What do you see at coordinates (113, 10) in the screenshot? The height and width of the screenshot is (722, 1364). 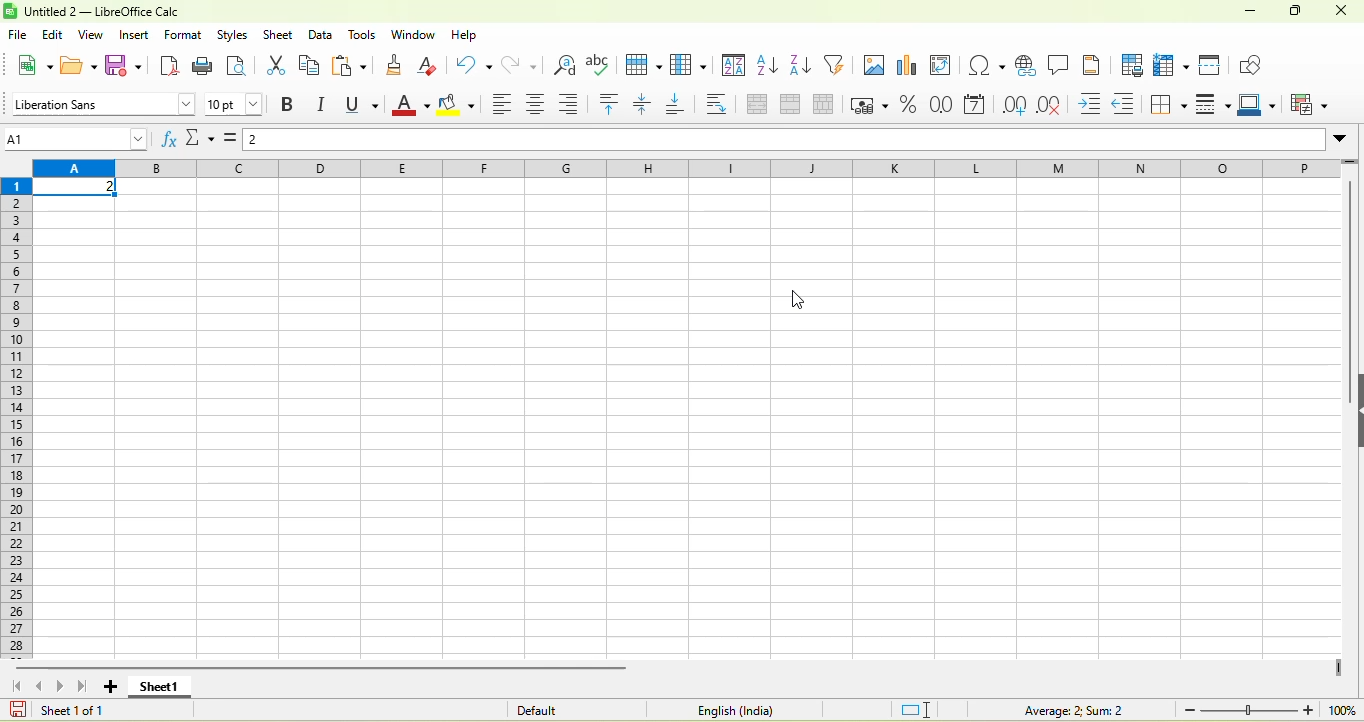 I see `untiteld2- libreoffice calc` at bounding box center [113, 10].